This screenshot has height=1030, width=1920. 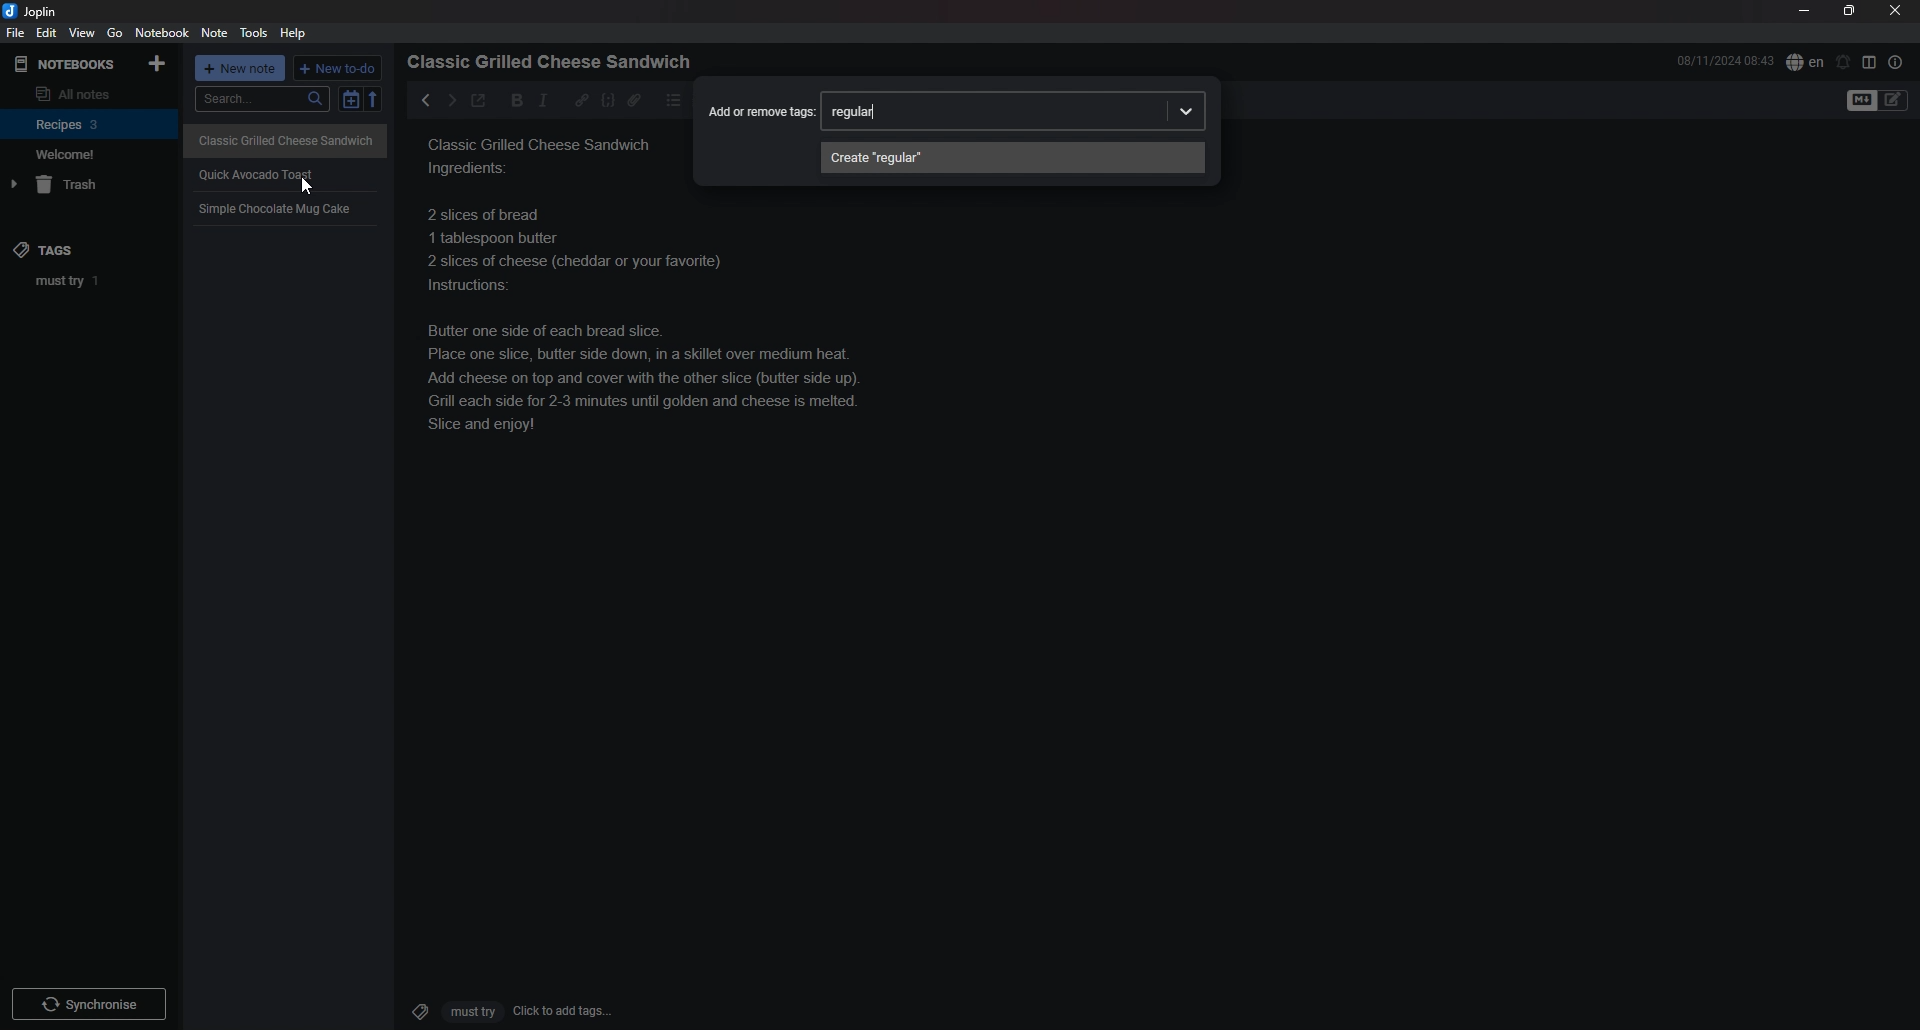 What do you see at coordinates (91, 185) in the screenshot?
I see `trash` at bounding box center [91, 185].